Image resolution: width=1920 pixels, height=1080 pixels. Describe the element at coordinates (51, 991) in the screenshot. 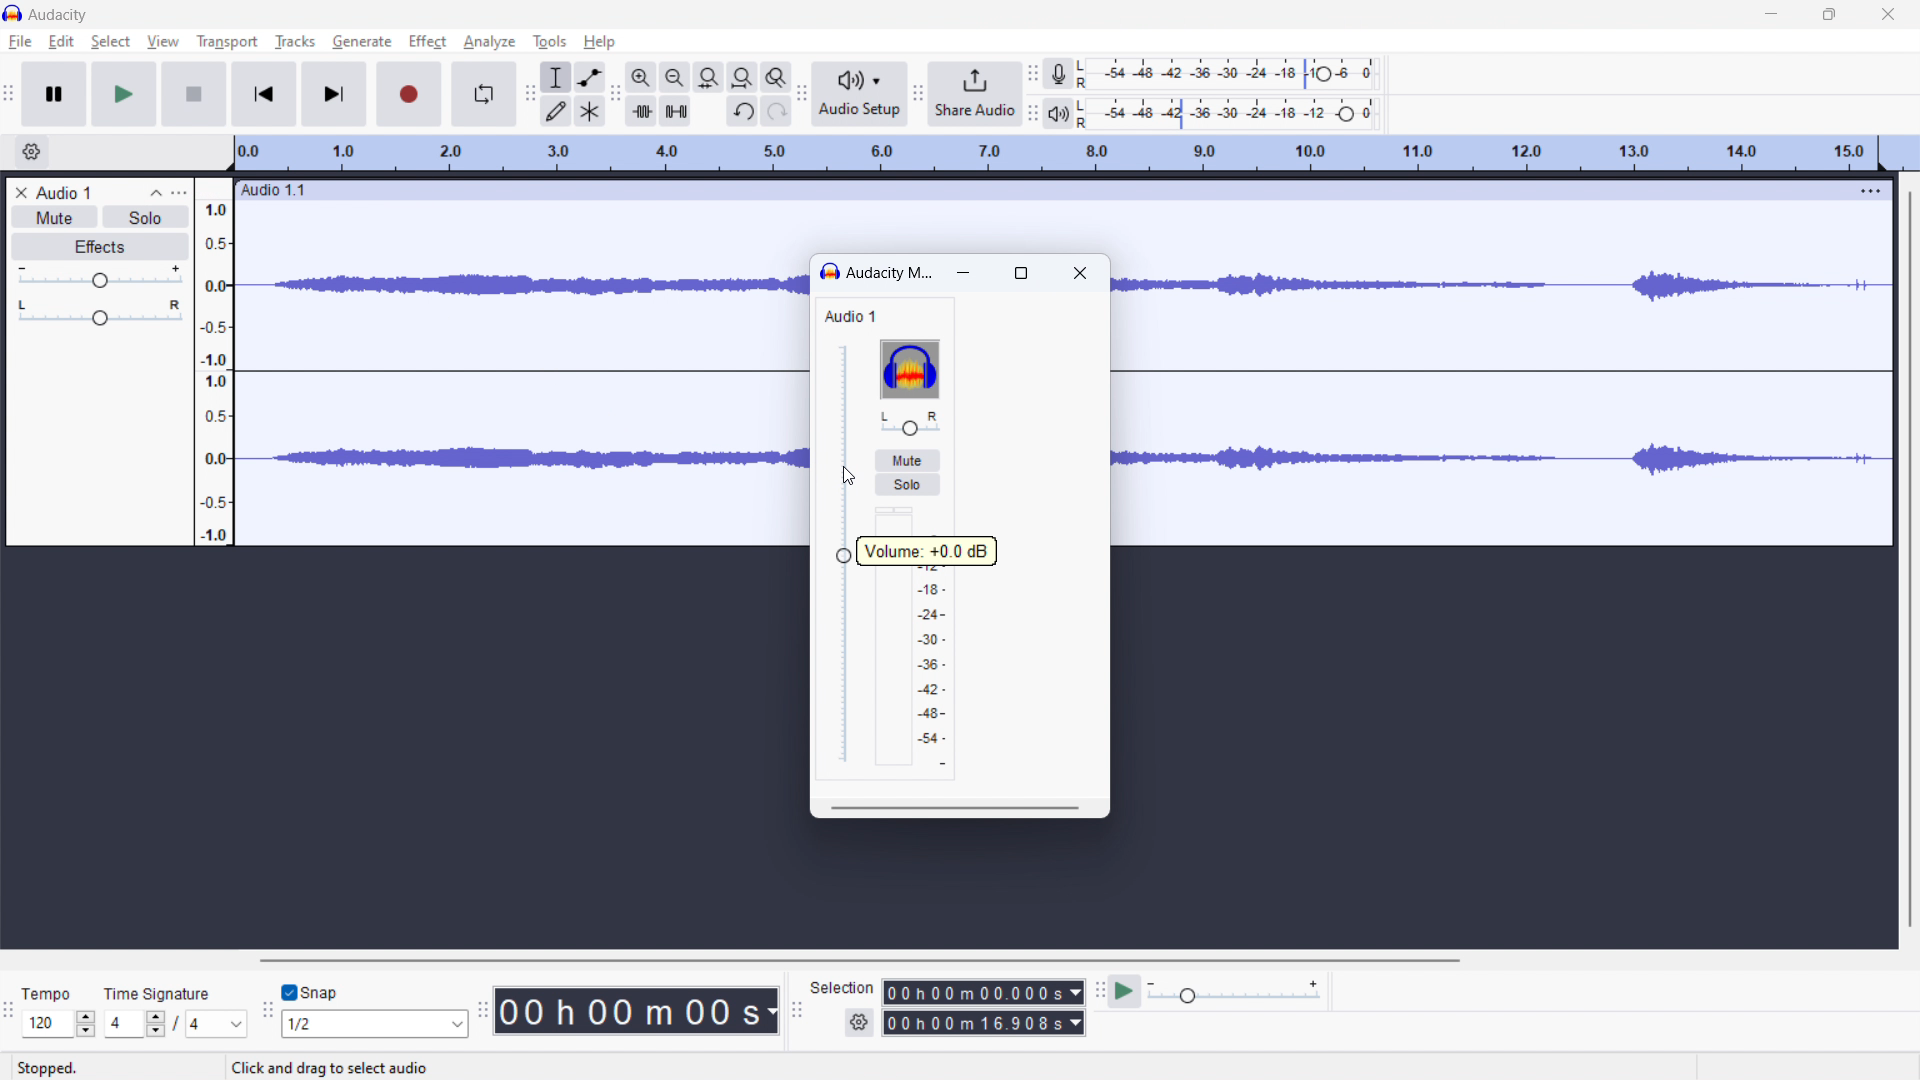

I see `tempo` at that location.